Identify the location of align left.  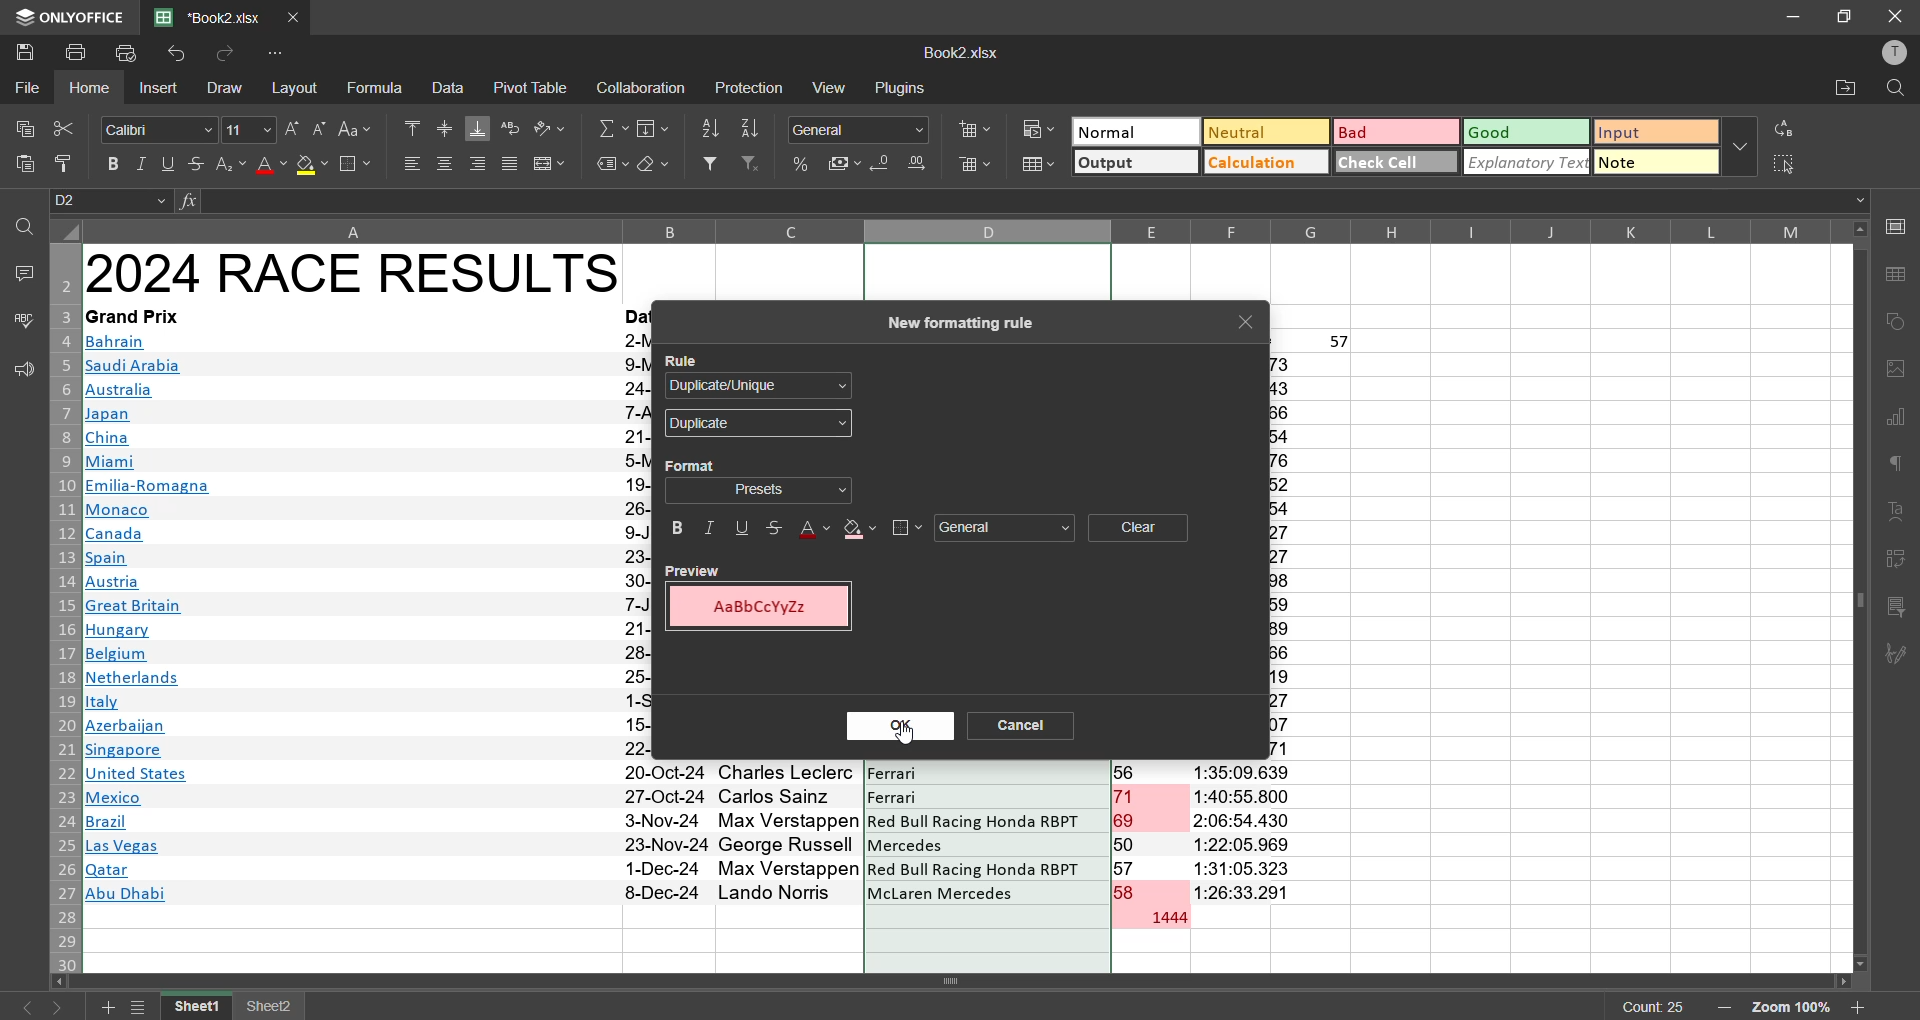
(412, 162).